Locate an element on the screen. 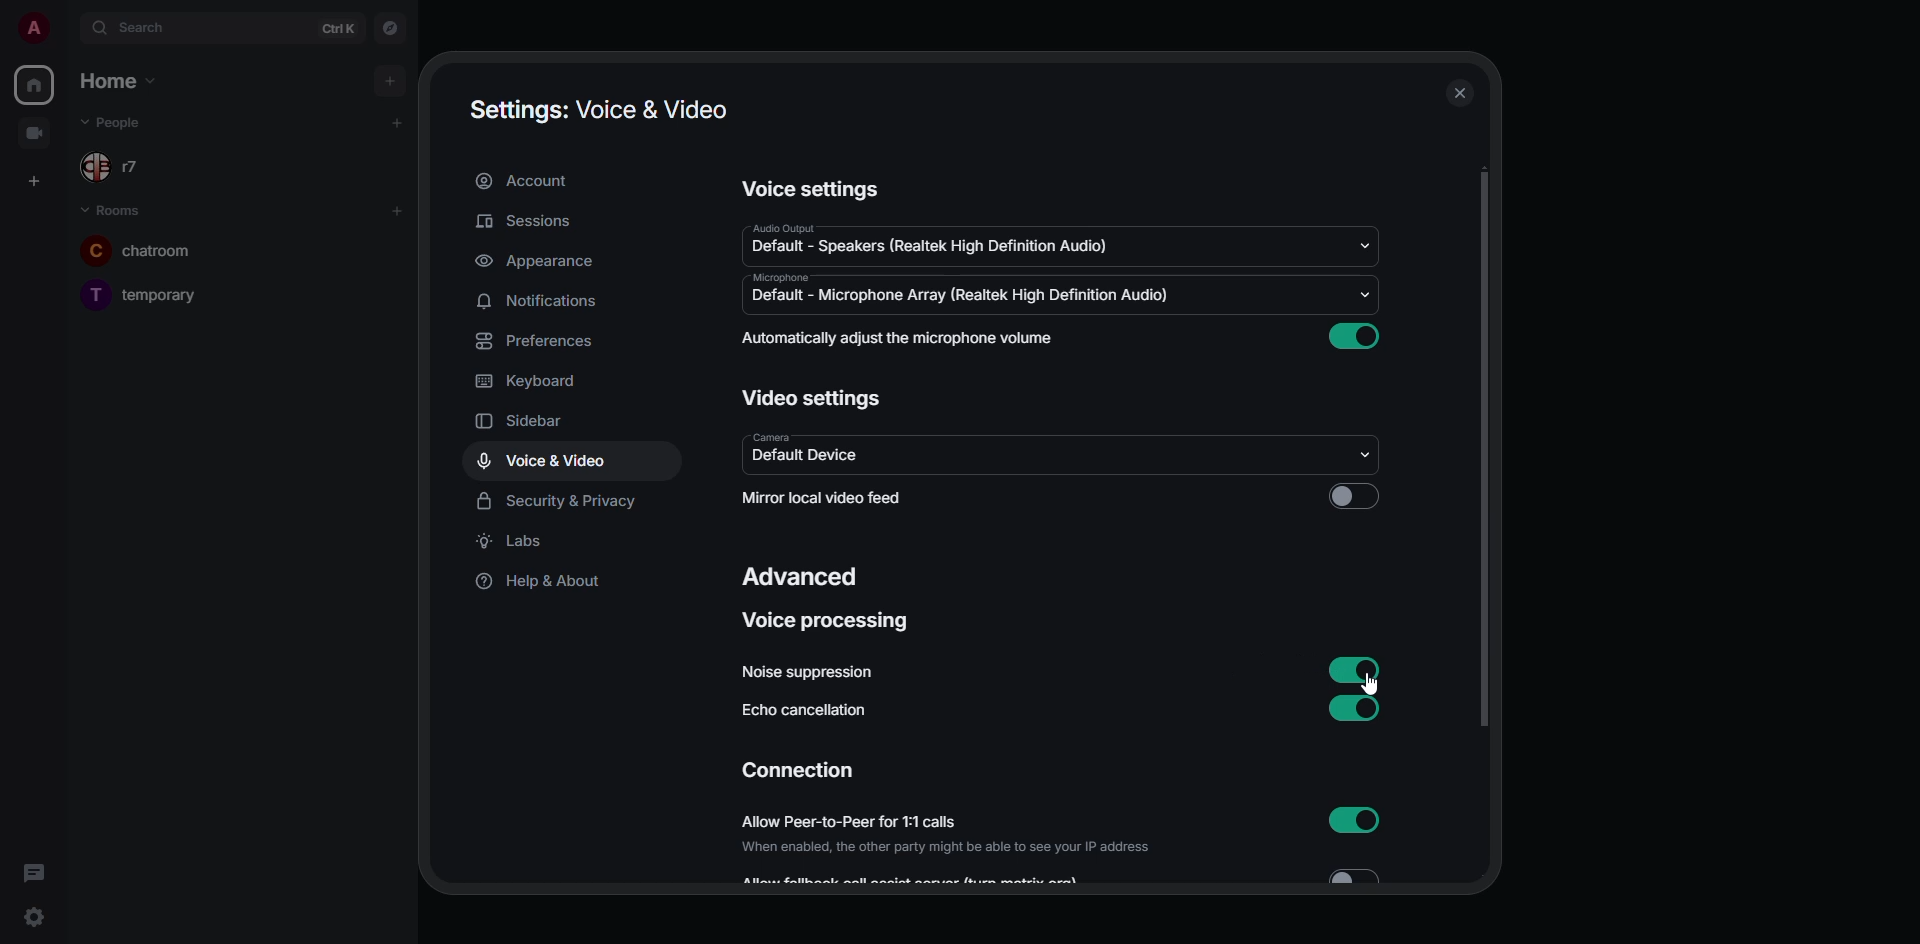 The height and width of the screenshot is (944, 1920). sessions is located at coordinates (525, 223).